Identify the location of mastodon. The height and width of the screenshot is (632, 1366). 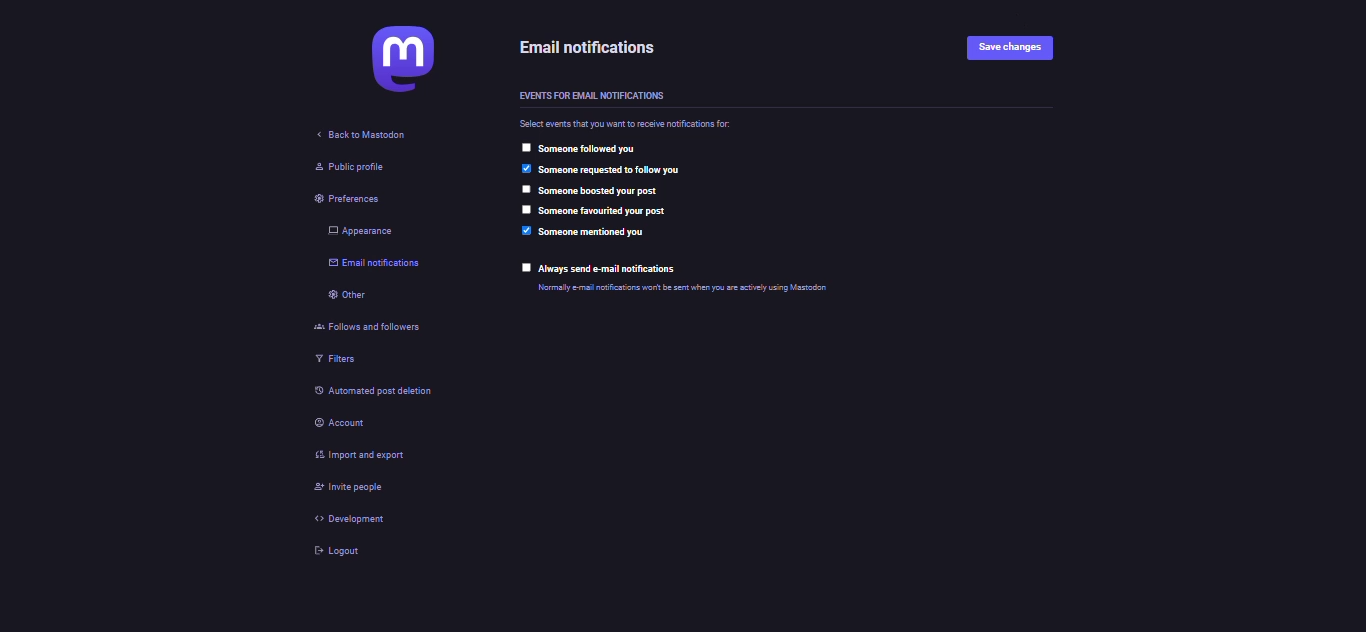
(395, 59).